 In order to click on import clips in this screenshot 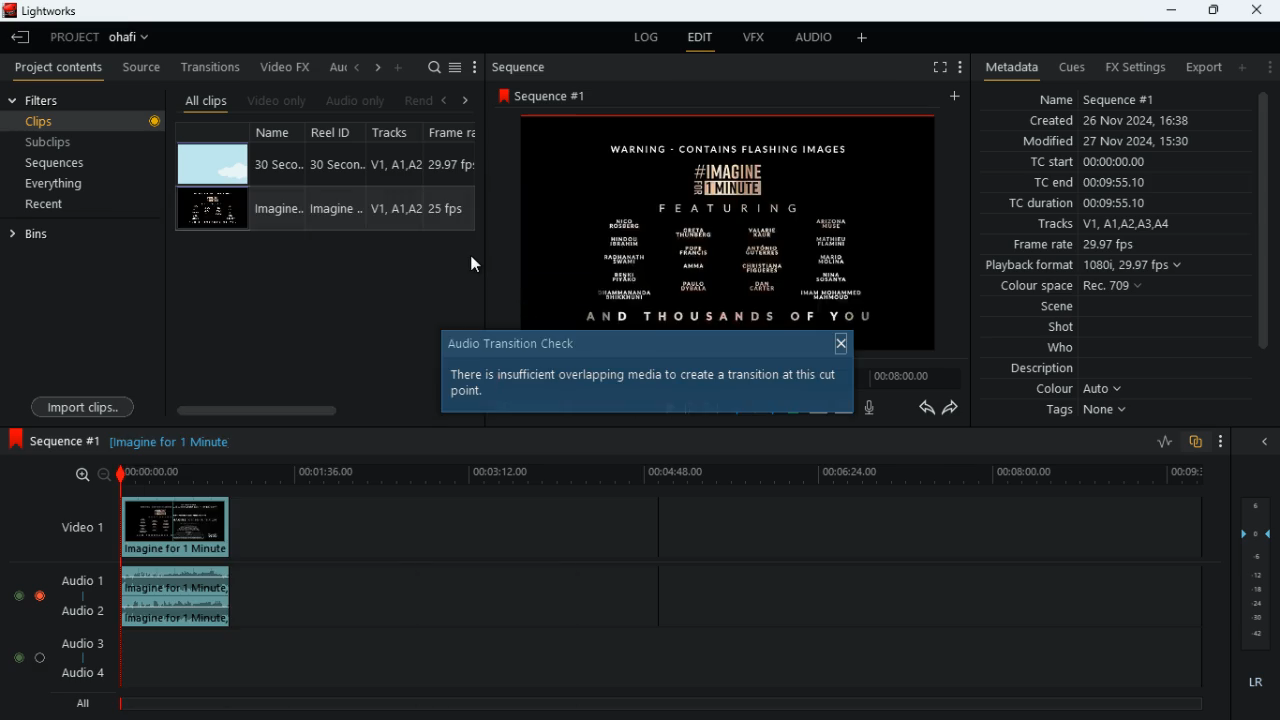, I will do `click(83, 406)`.